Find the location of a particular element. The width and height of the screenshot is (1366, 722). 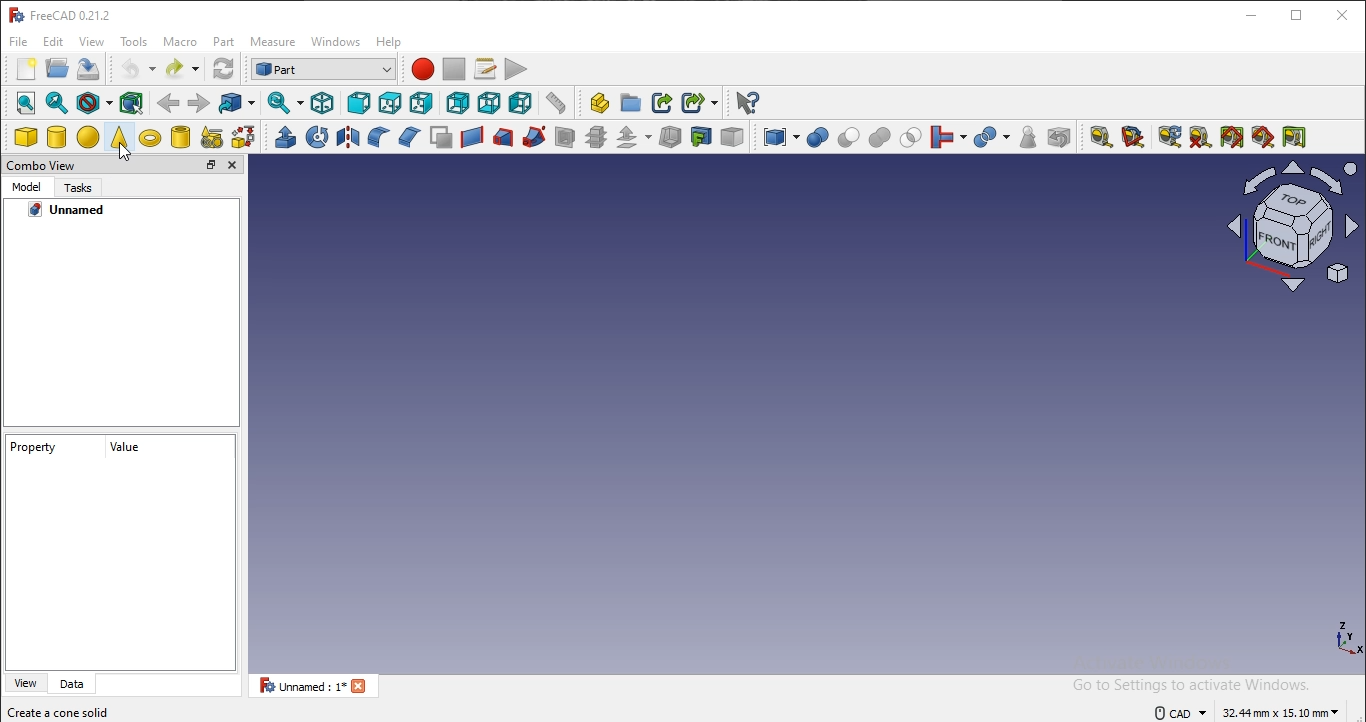

intersection is located at coordinates (910, 138).